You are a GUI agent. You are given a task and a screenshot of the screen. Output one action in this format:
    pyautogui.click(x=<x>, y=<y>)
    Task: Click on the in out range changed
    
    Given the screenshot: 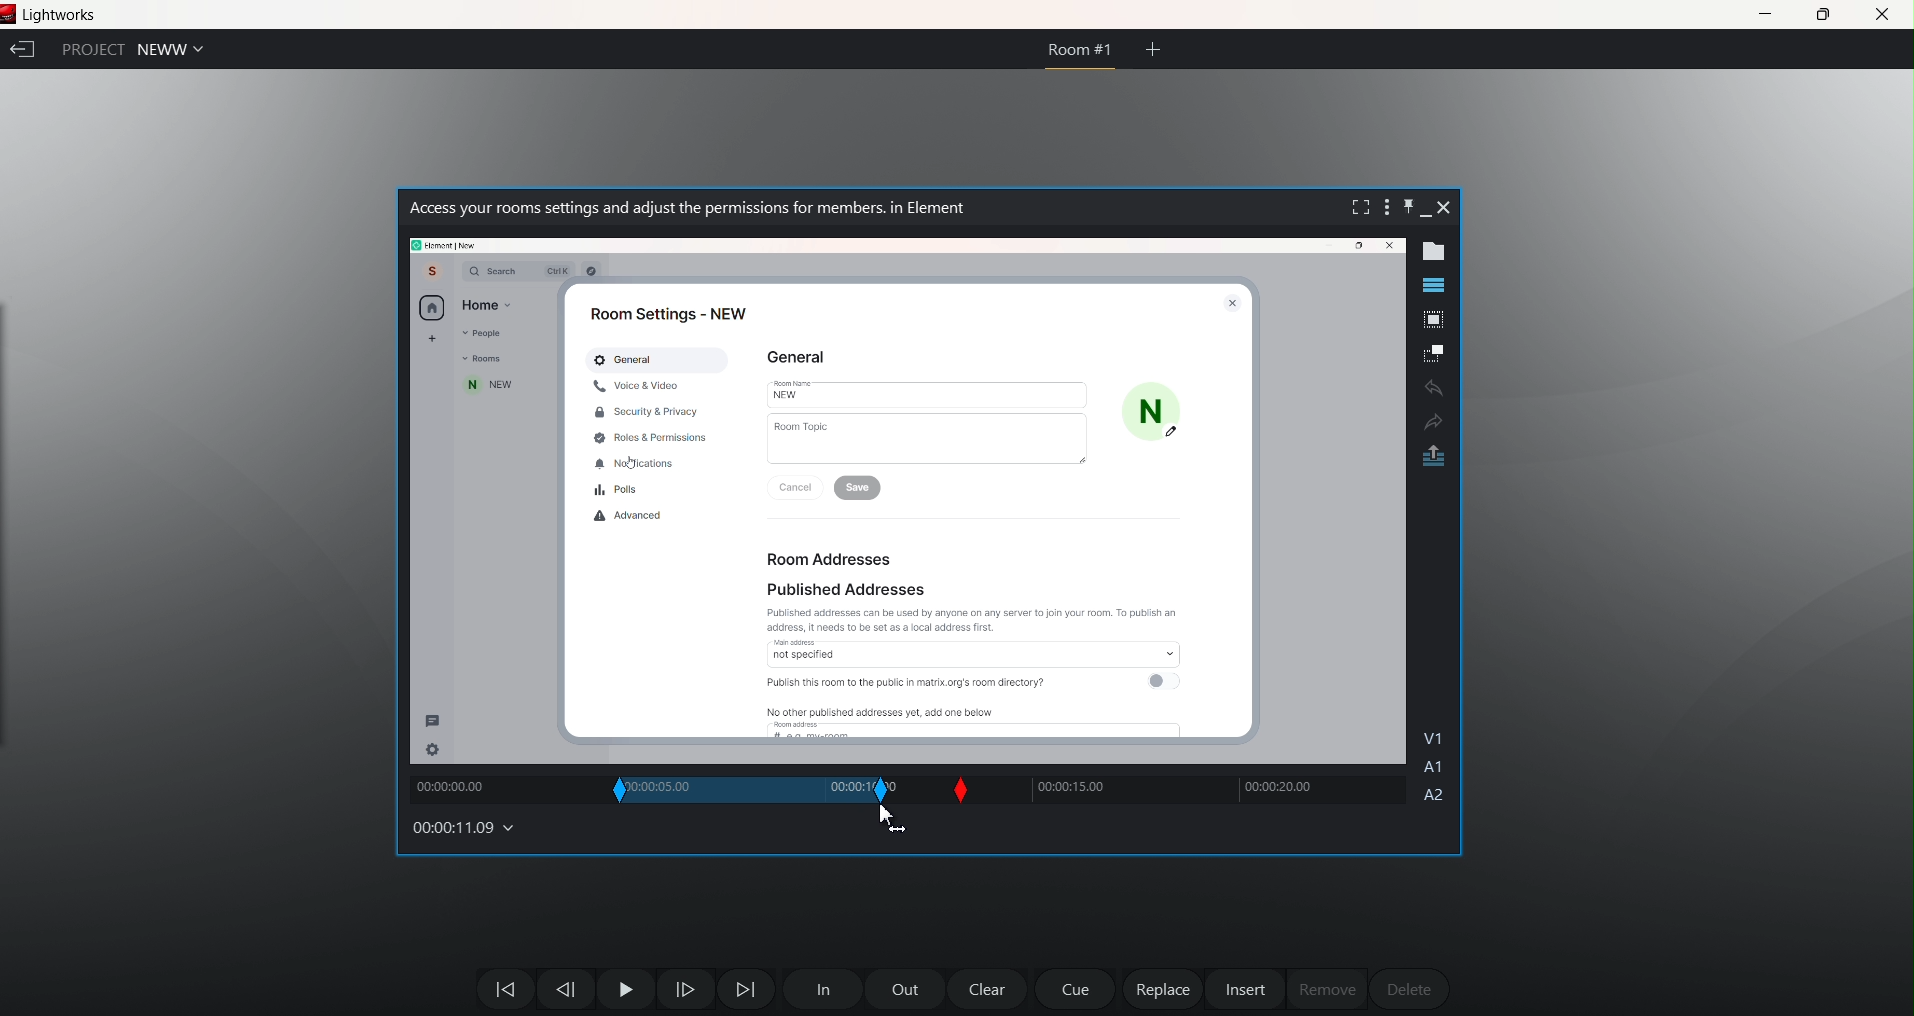 What is the action you would take?
    pyautogui.click(x=750, y=790)
    